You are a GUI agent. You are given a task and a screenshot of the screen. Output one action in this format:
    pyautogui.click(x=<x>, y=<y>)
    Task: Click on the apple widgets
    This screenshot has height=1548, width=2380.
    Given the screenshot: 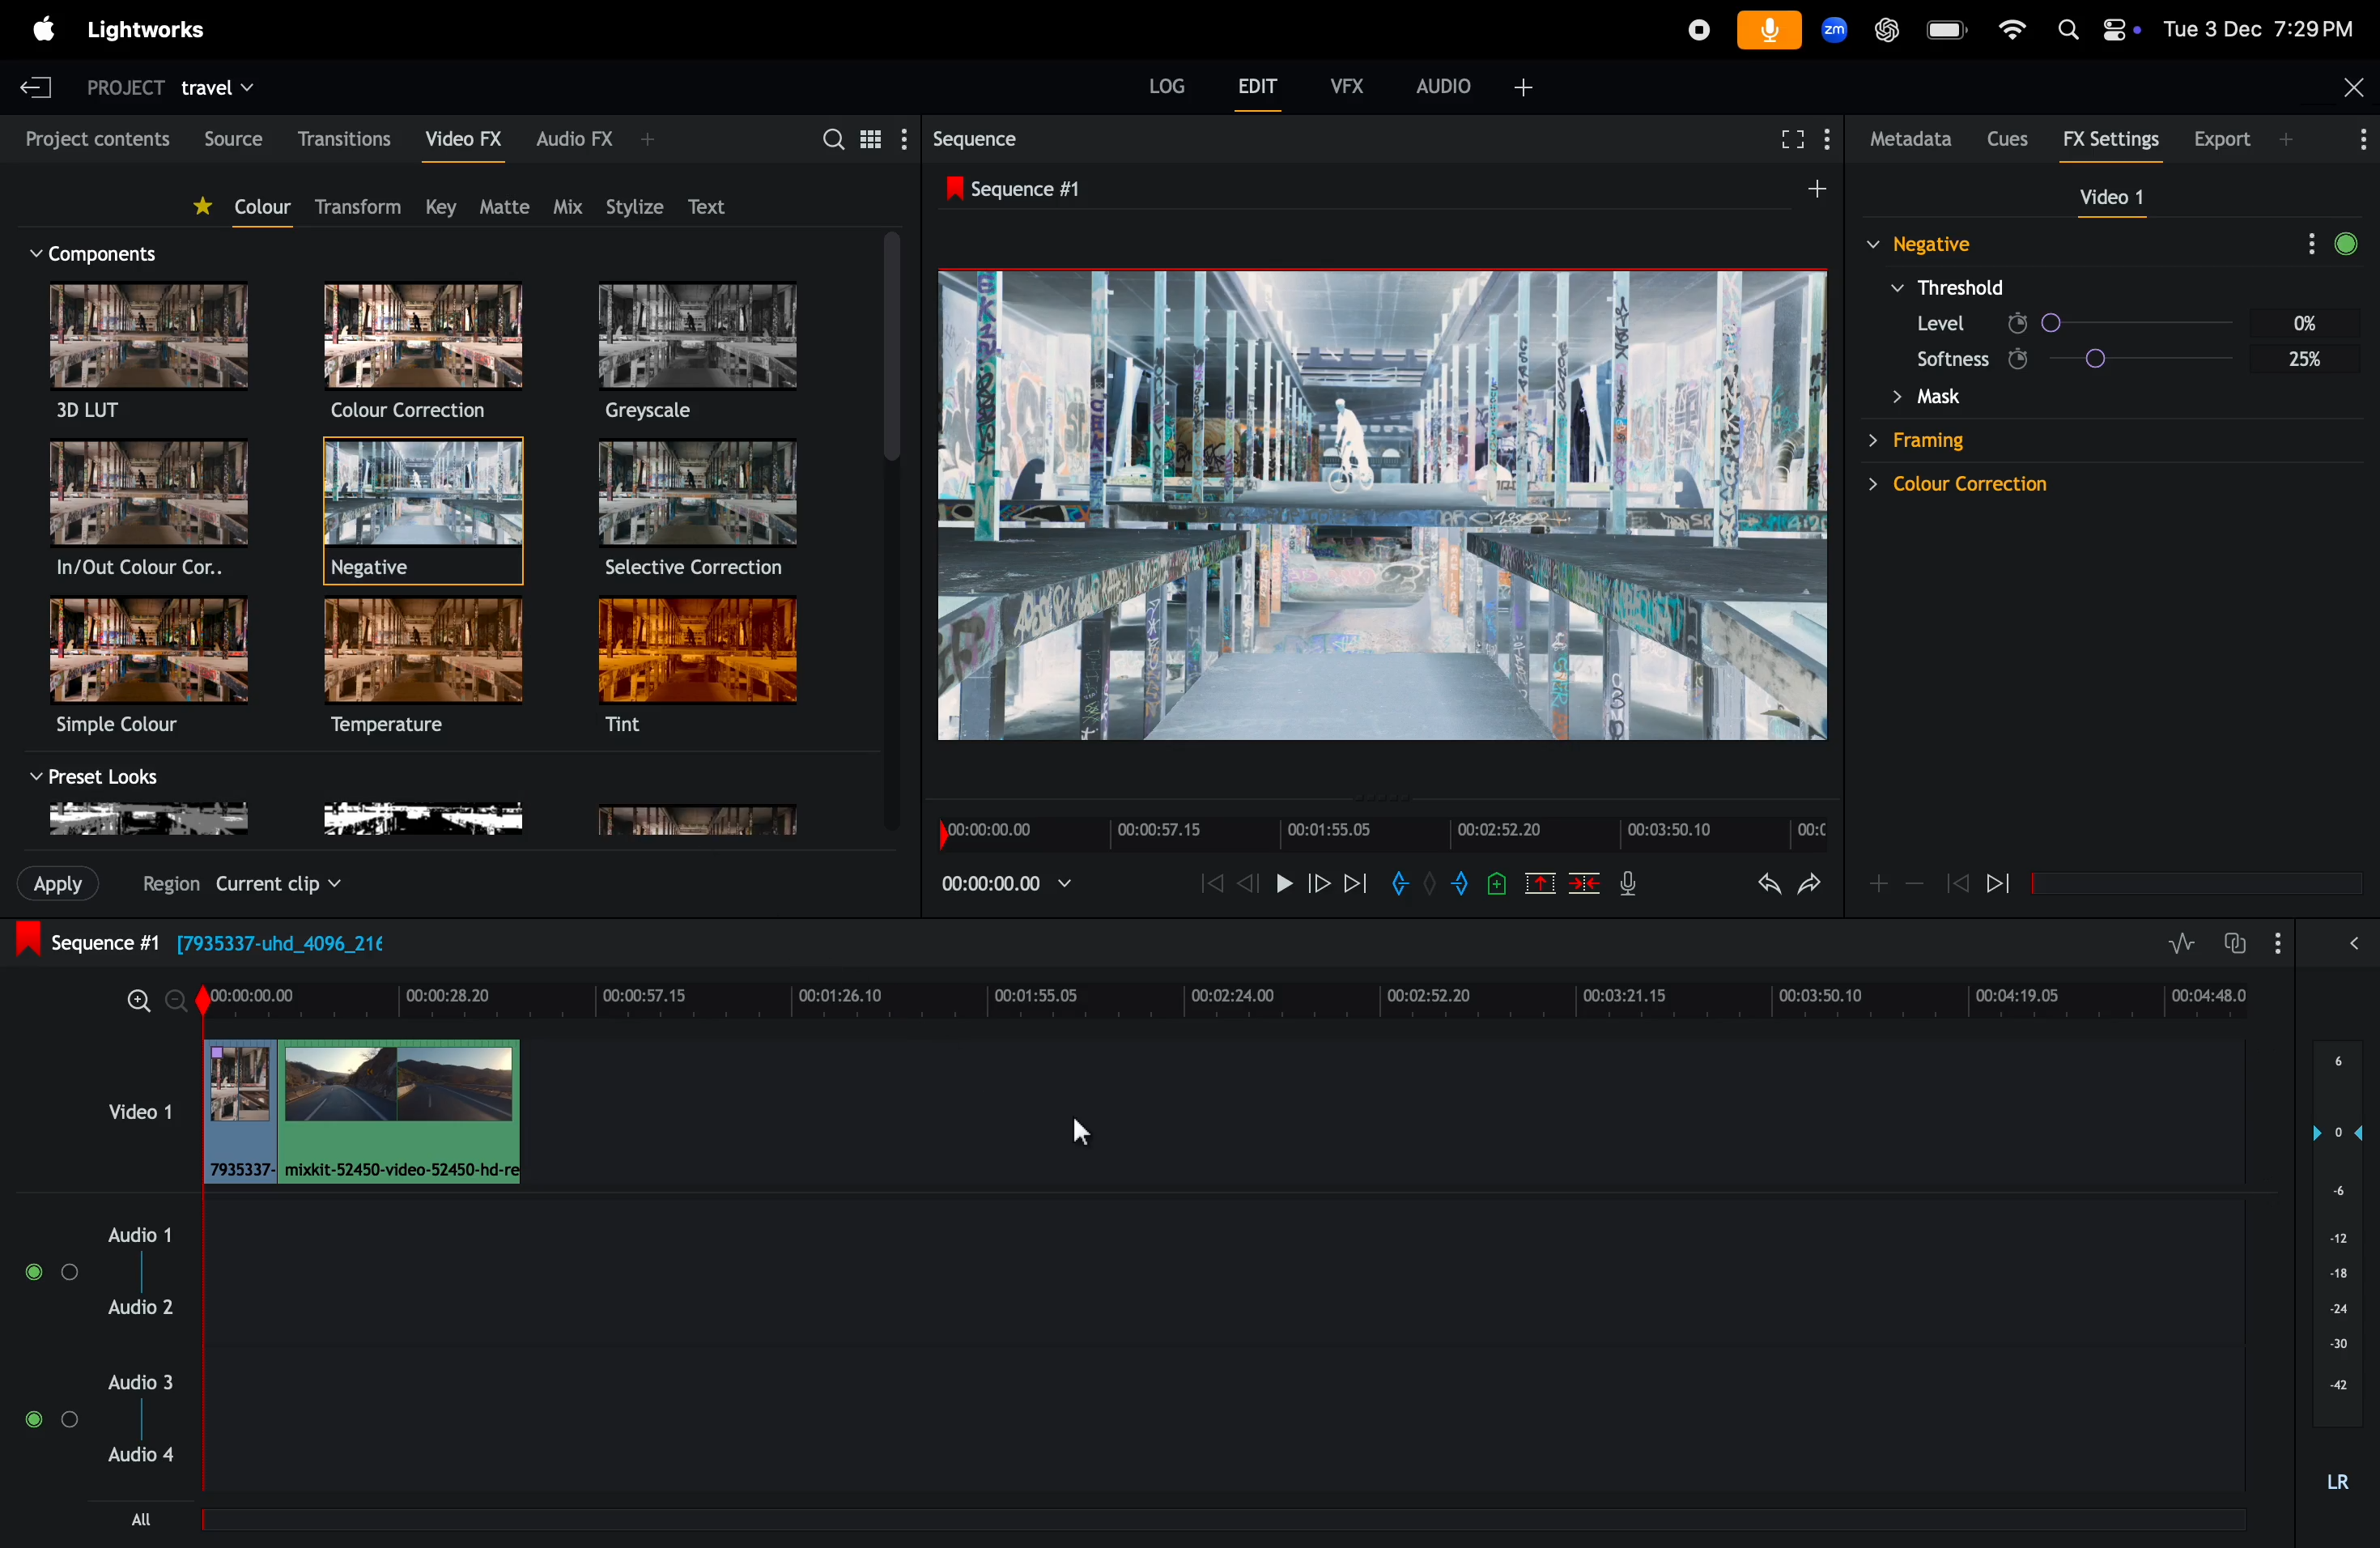 What is the action you would take?
    pyautogui.click(x=2096, y=27)
    